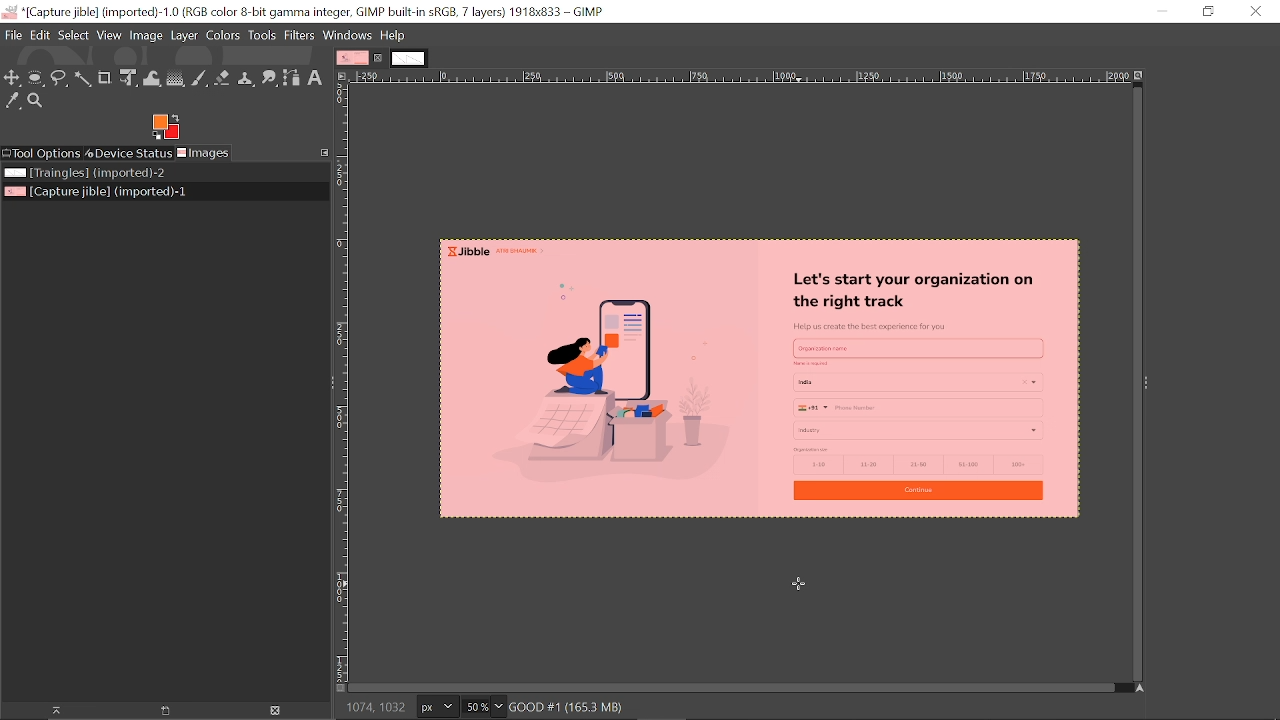 The height and width of the screenshot is (720, 1280). I want to click on New display for the image, so click(156, 712).